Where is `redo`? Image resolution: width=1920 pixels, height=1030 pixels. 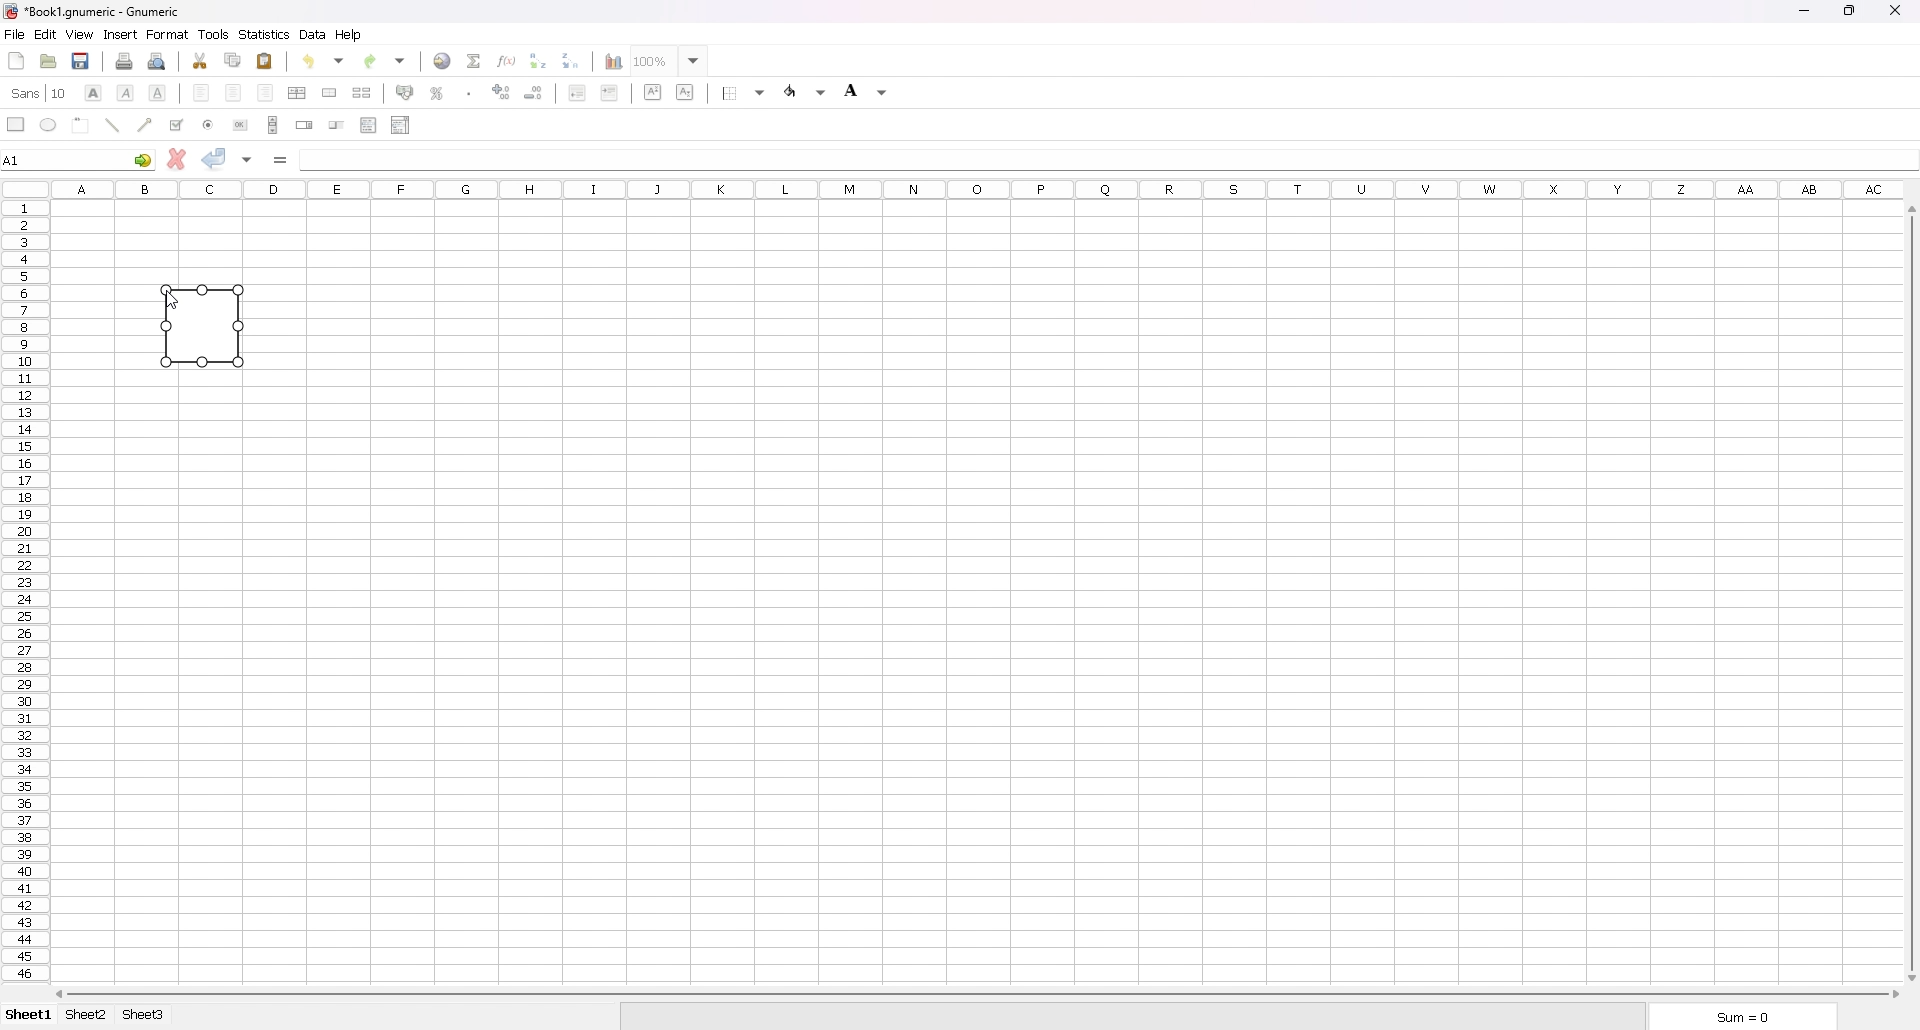 redo is located at coordinates (387, 60).